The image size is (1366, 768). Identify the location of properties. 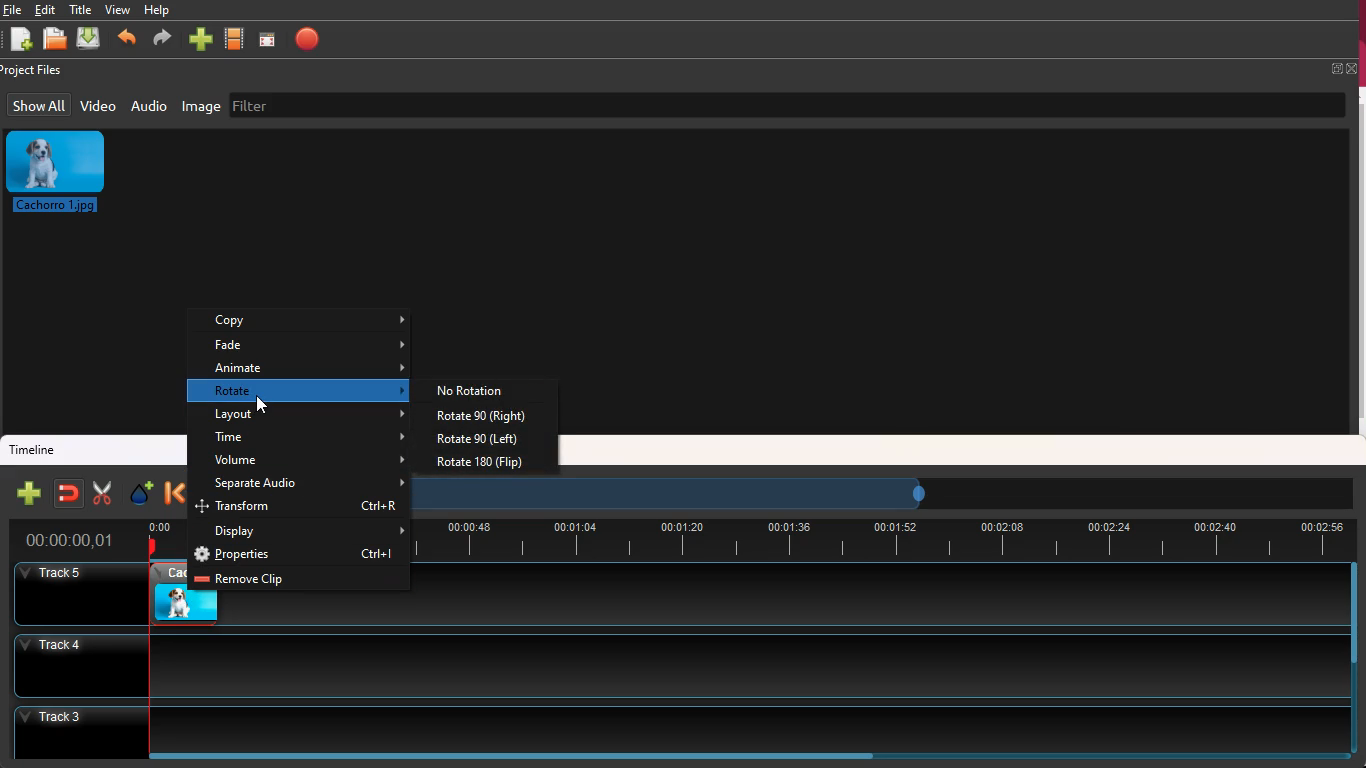
(300, 555).